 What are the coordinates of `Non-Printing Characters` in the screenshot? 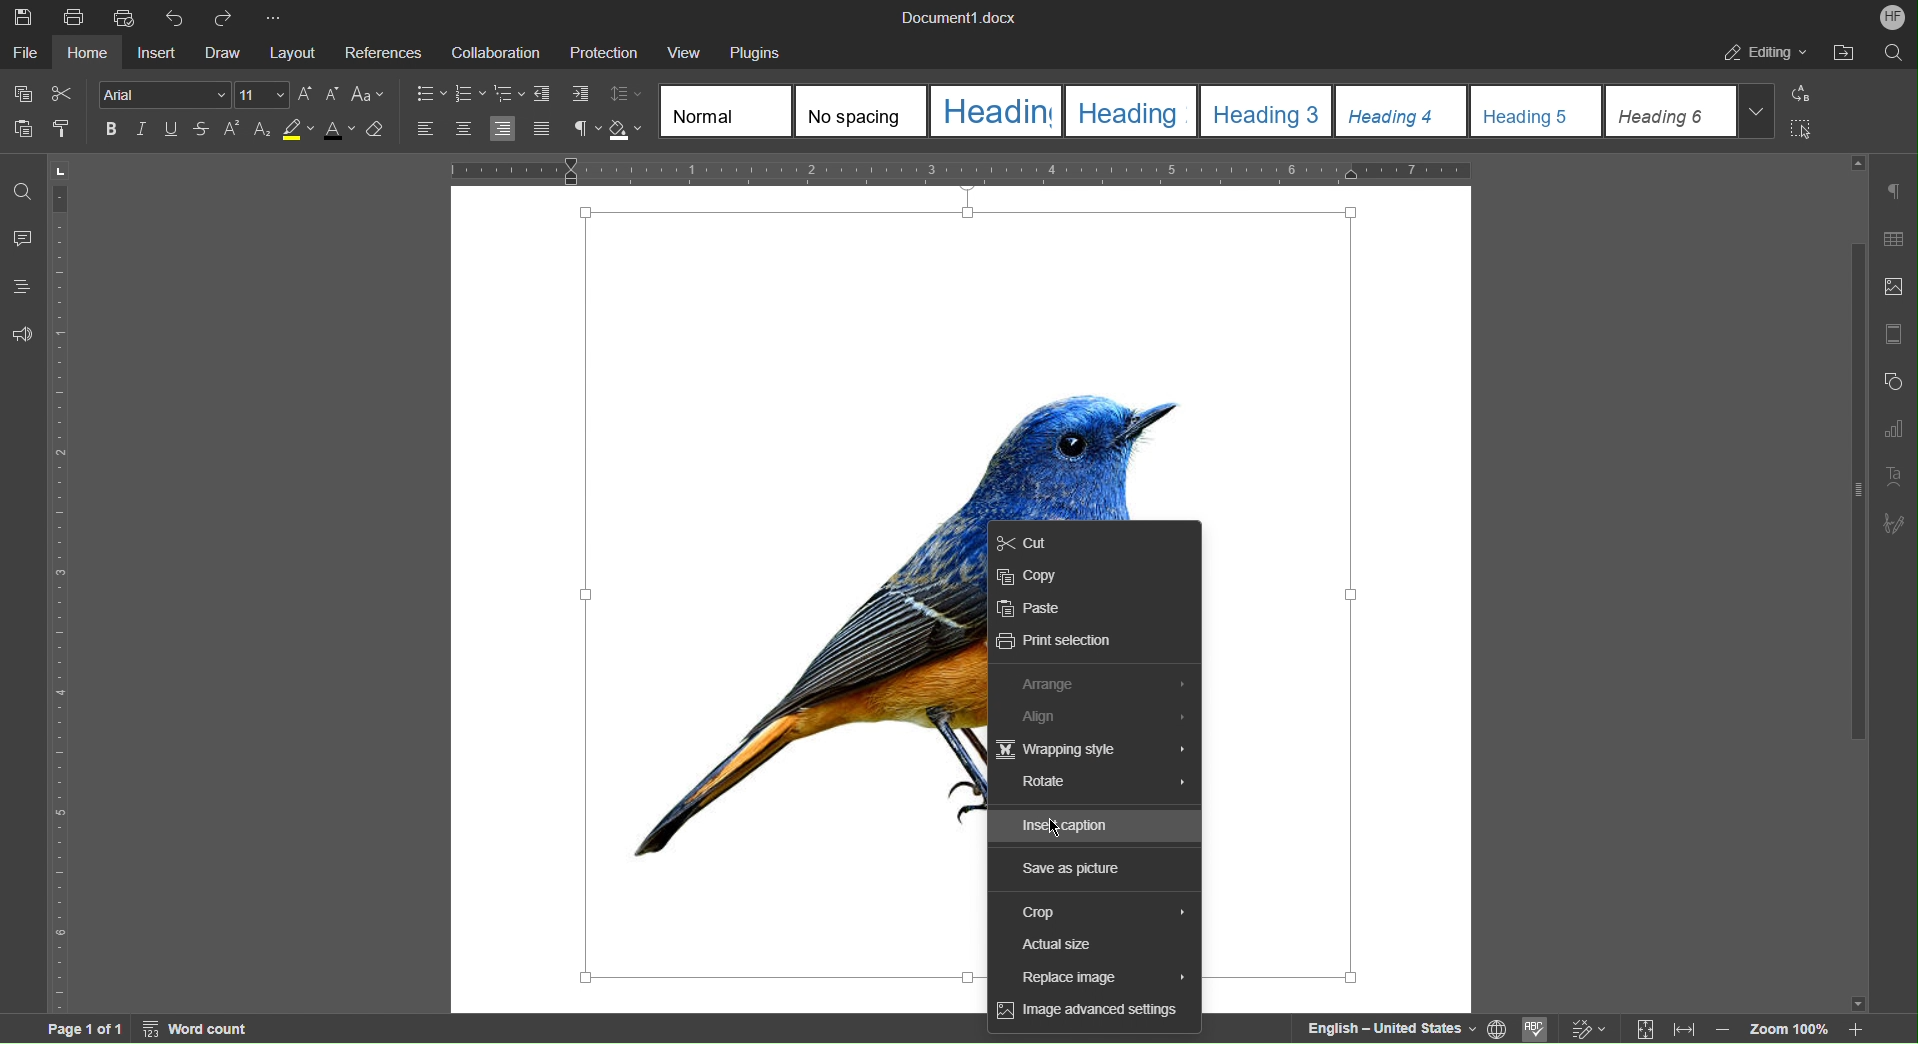 It's located at (584, 130).